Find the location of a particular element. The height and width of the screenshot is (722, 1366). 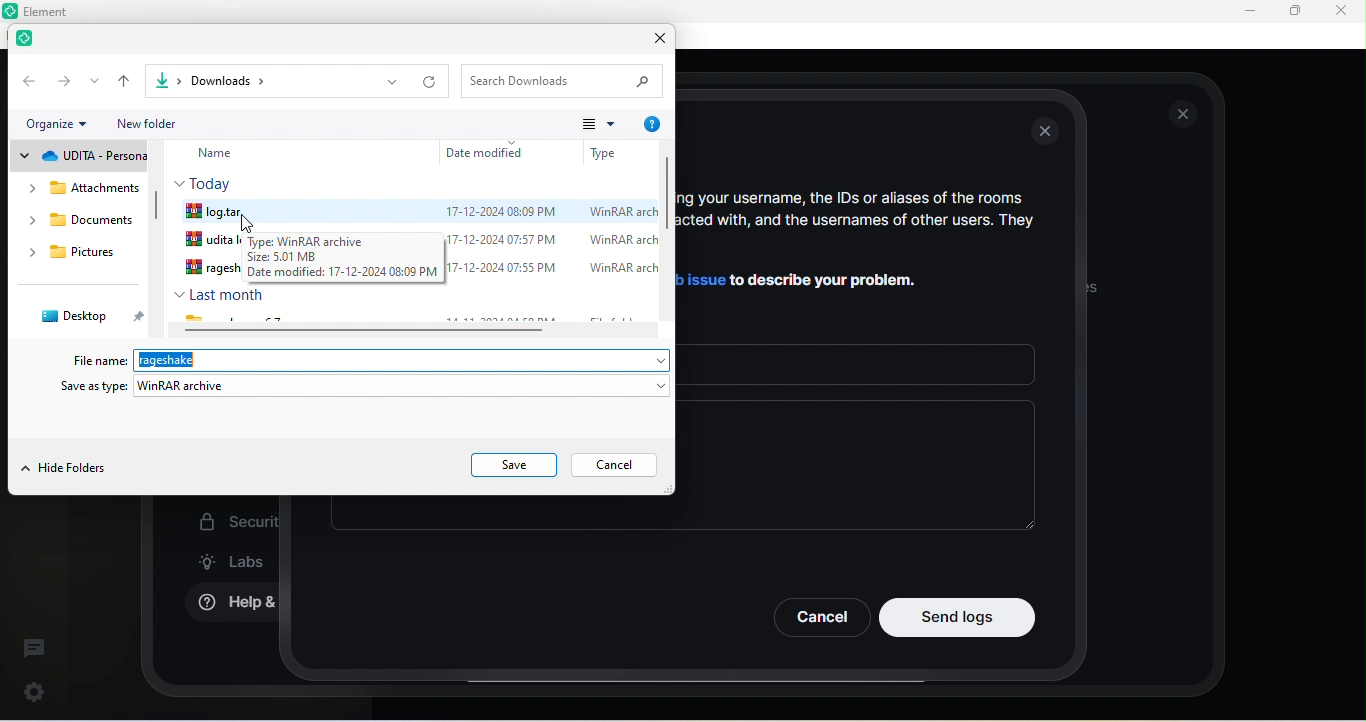

Last Month is located at coordinates (219, 294).